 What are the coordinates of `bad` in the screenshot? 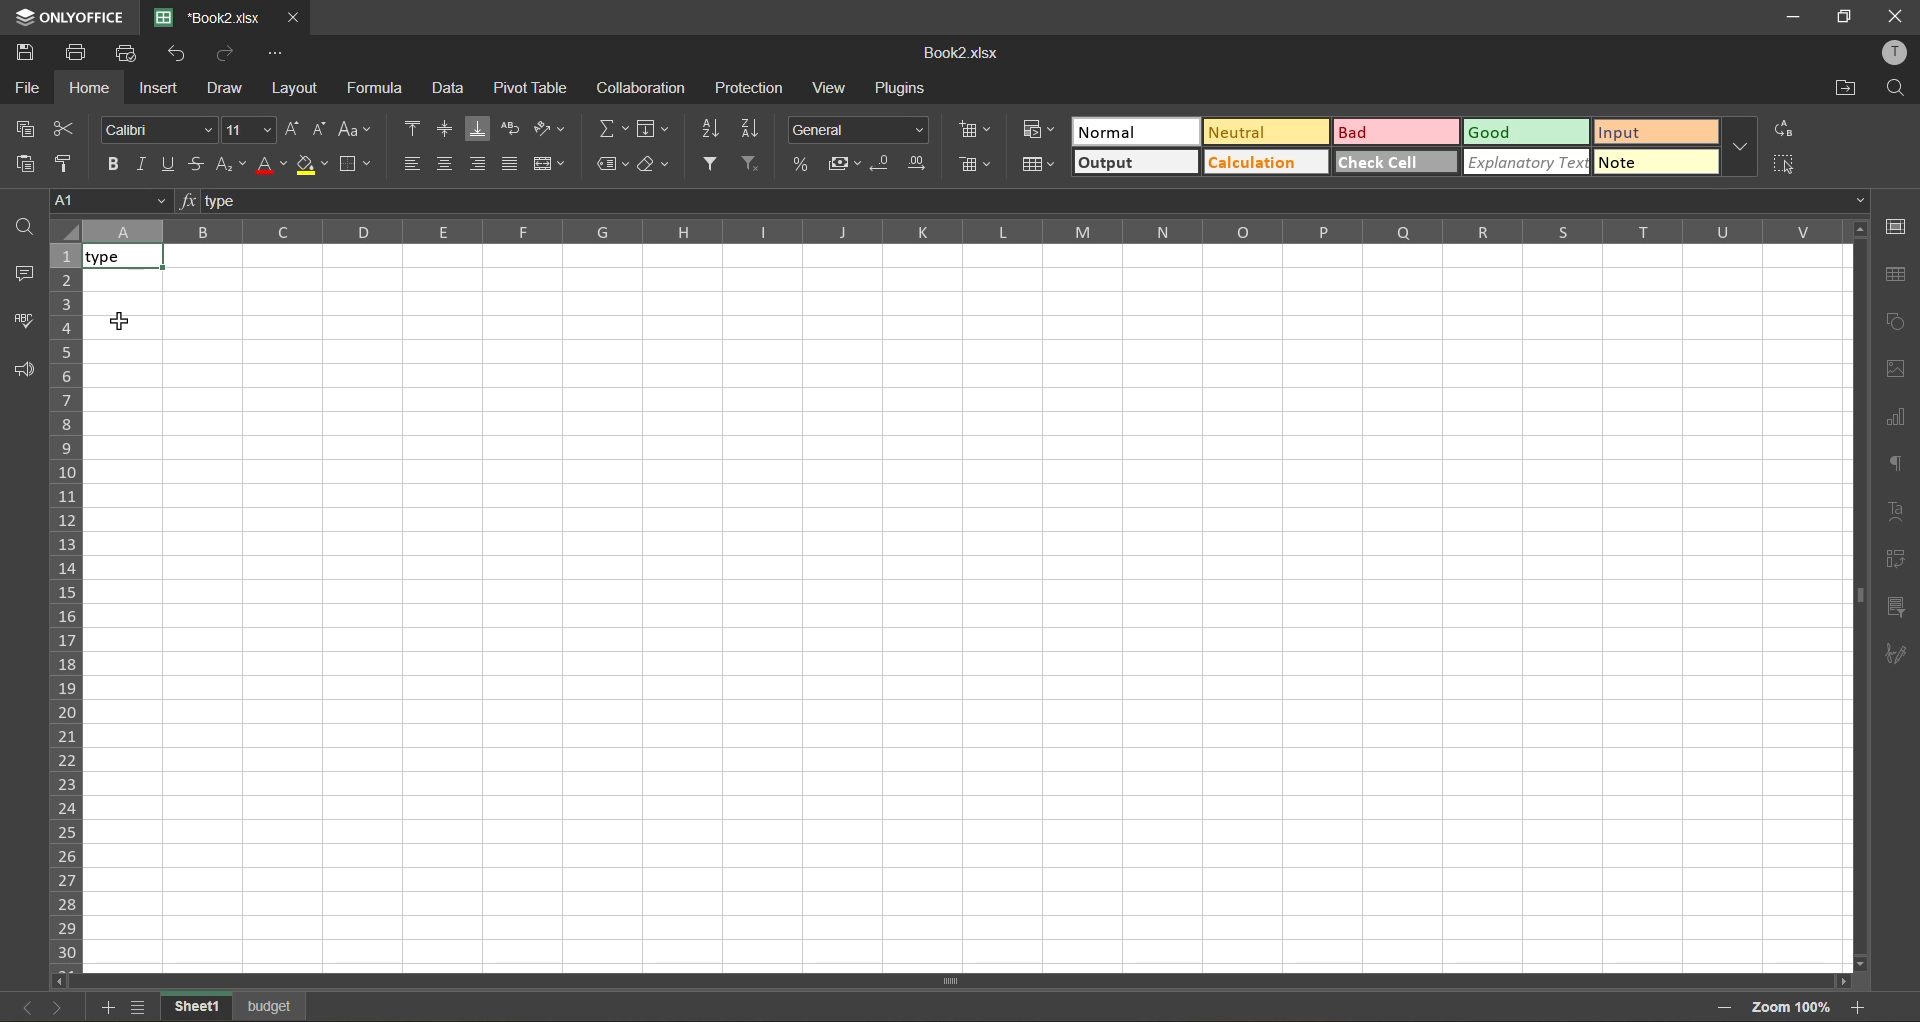 It's located at (1396, 131).